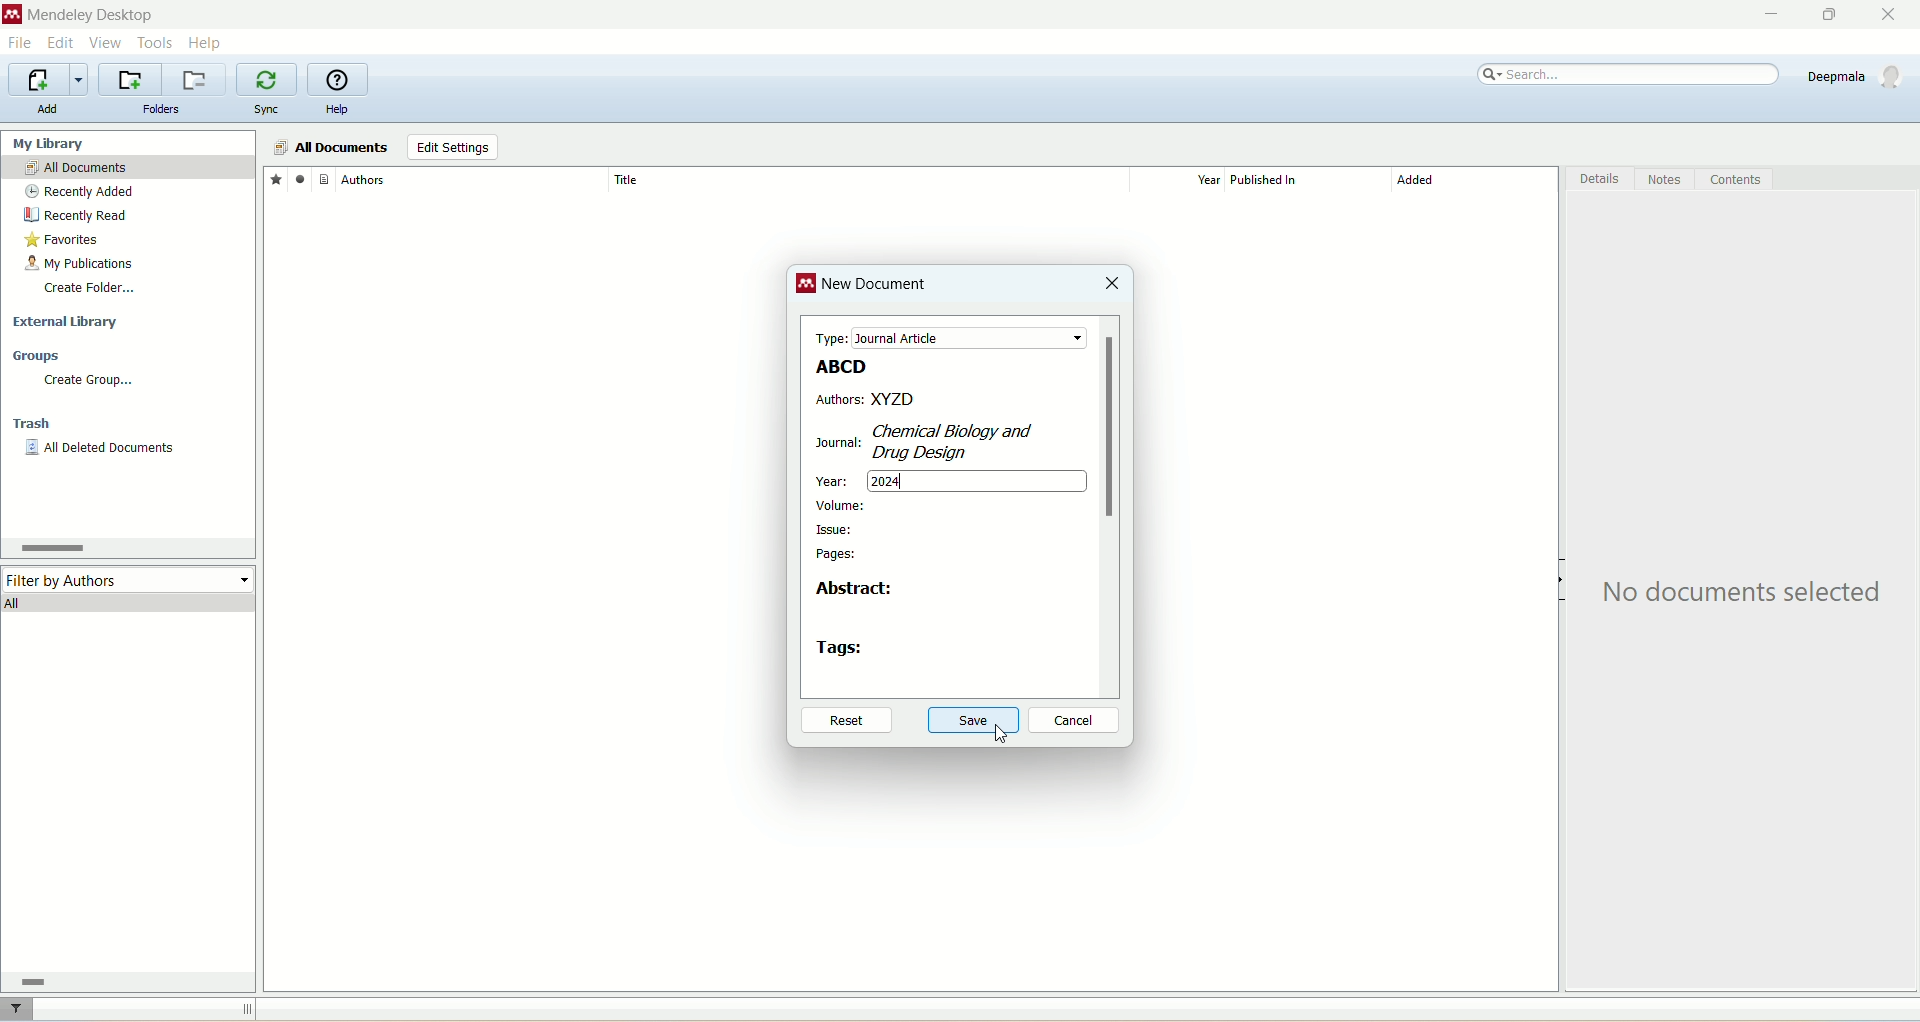 This screenshot has height=1022, width=1920. Describe the element at coordinates (297, 178) in the screenshot. I see `read/unread` at that location.